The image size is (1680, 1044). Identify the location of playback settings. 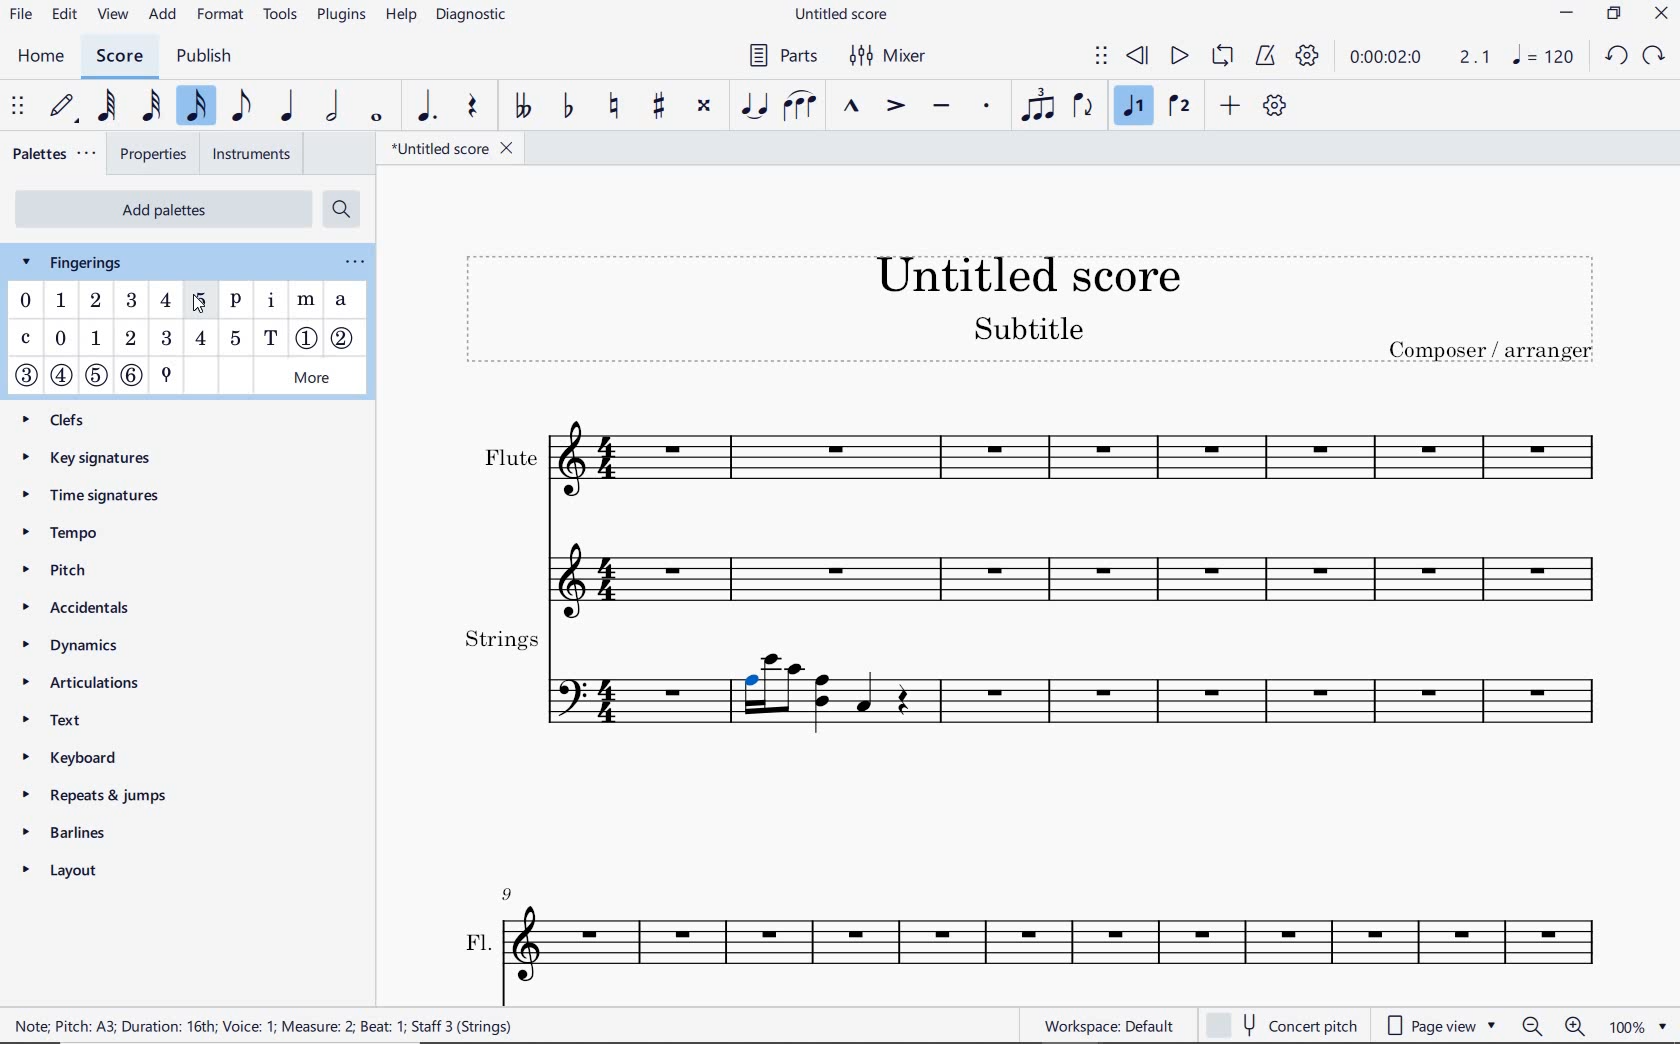
(1309, 57).